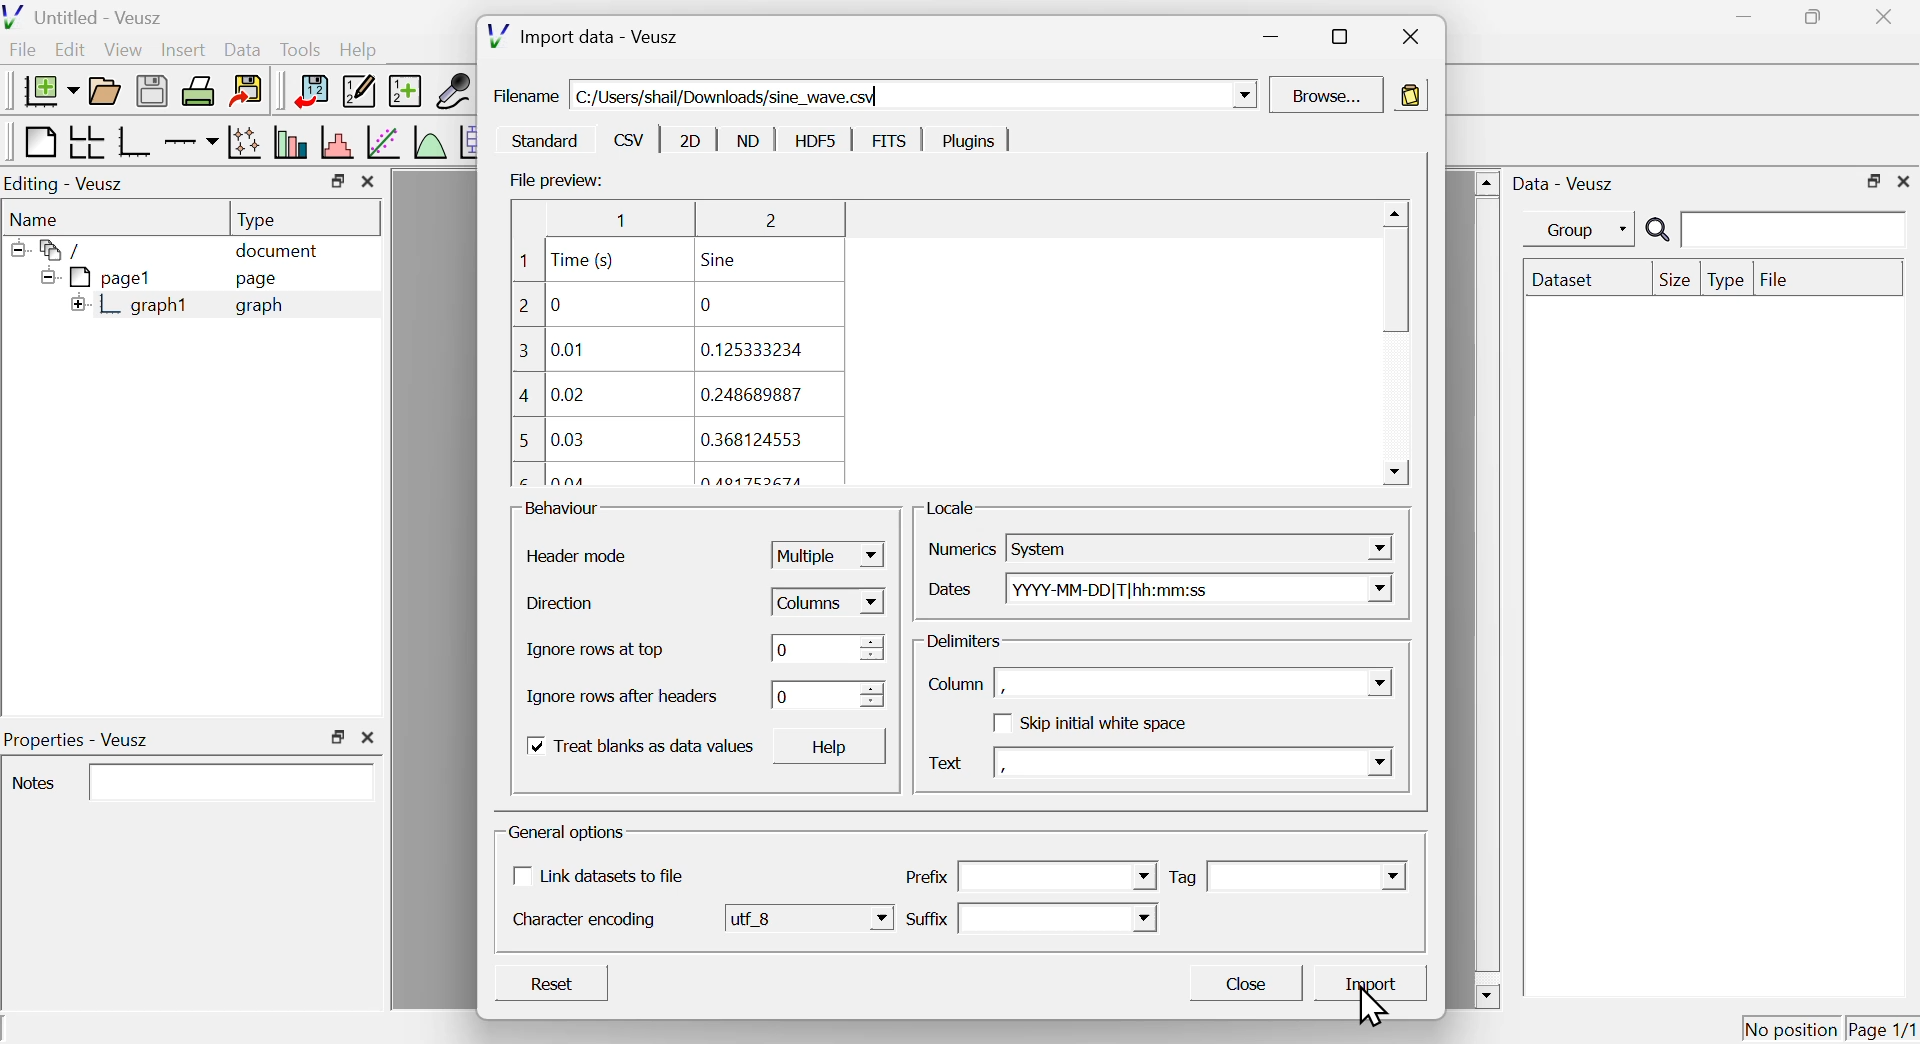 The image size is (1920, 1044). What do you see at coordinates (1330, 95) in the screenshot?
I see `browse` at bounding box center [1330, 95].